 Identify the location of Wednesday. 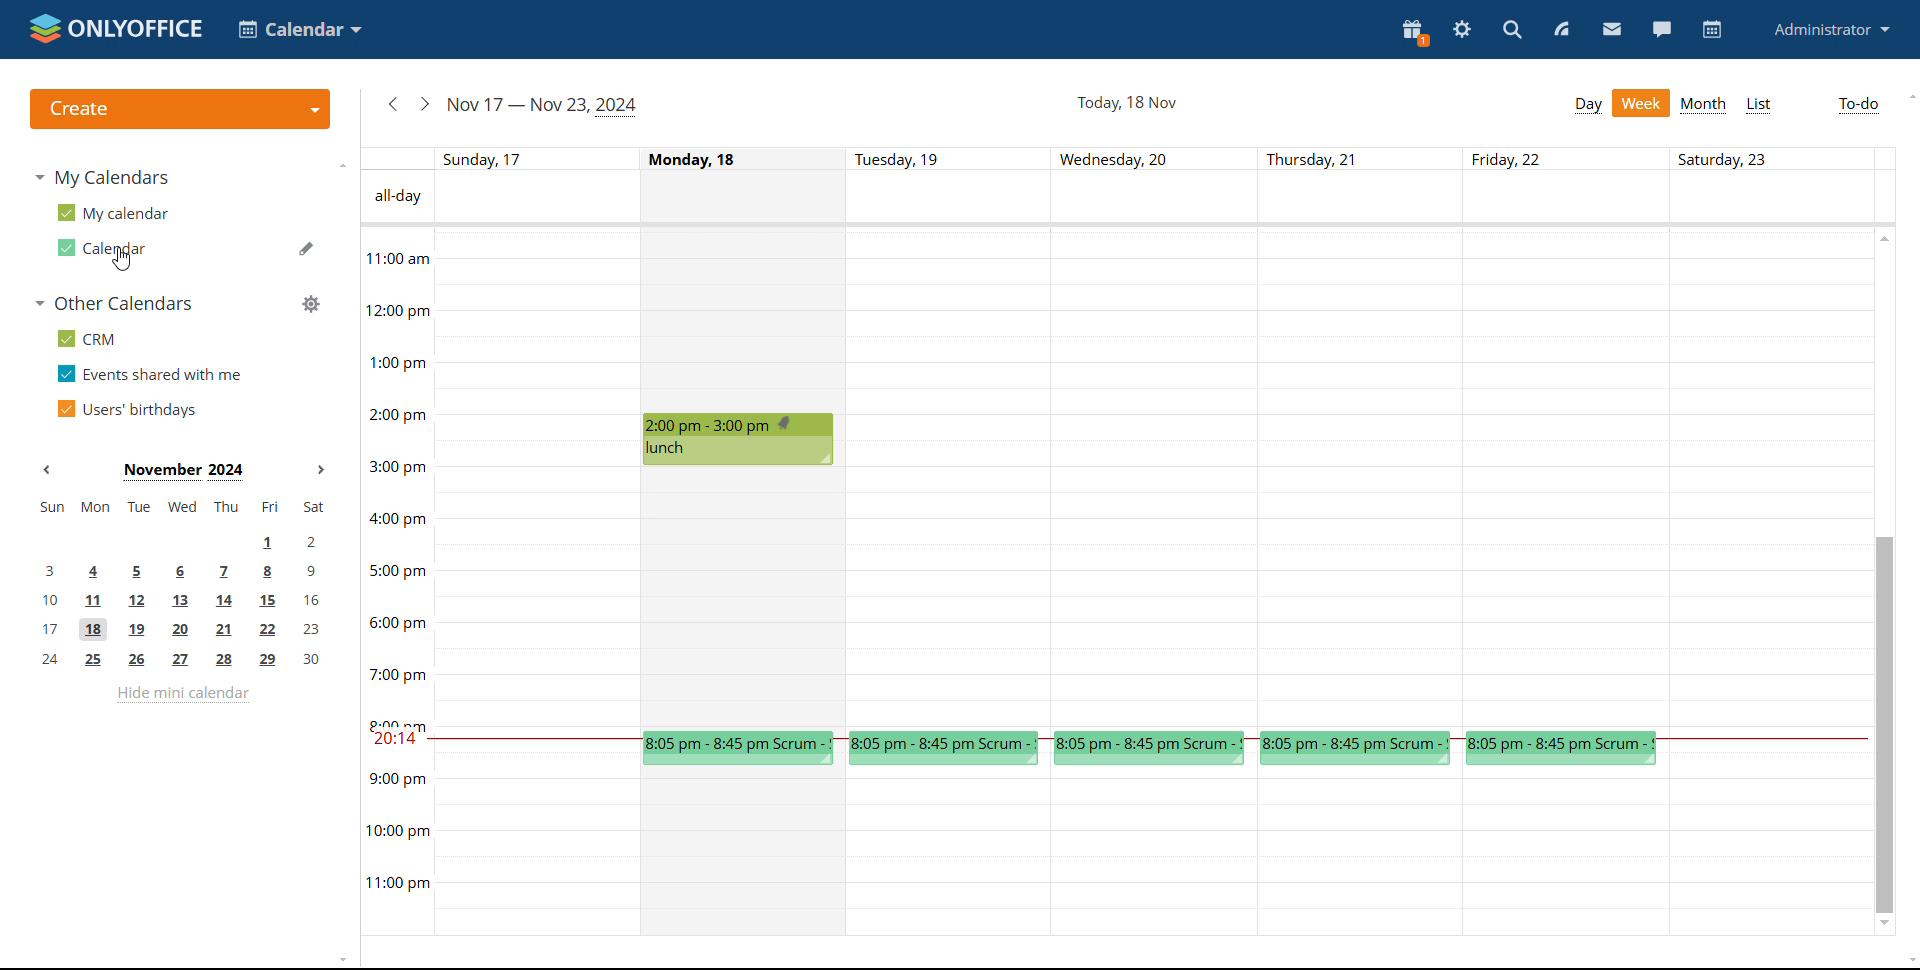
(1158, 477).